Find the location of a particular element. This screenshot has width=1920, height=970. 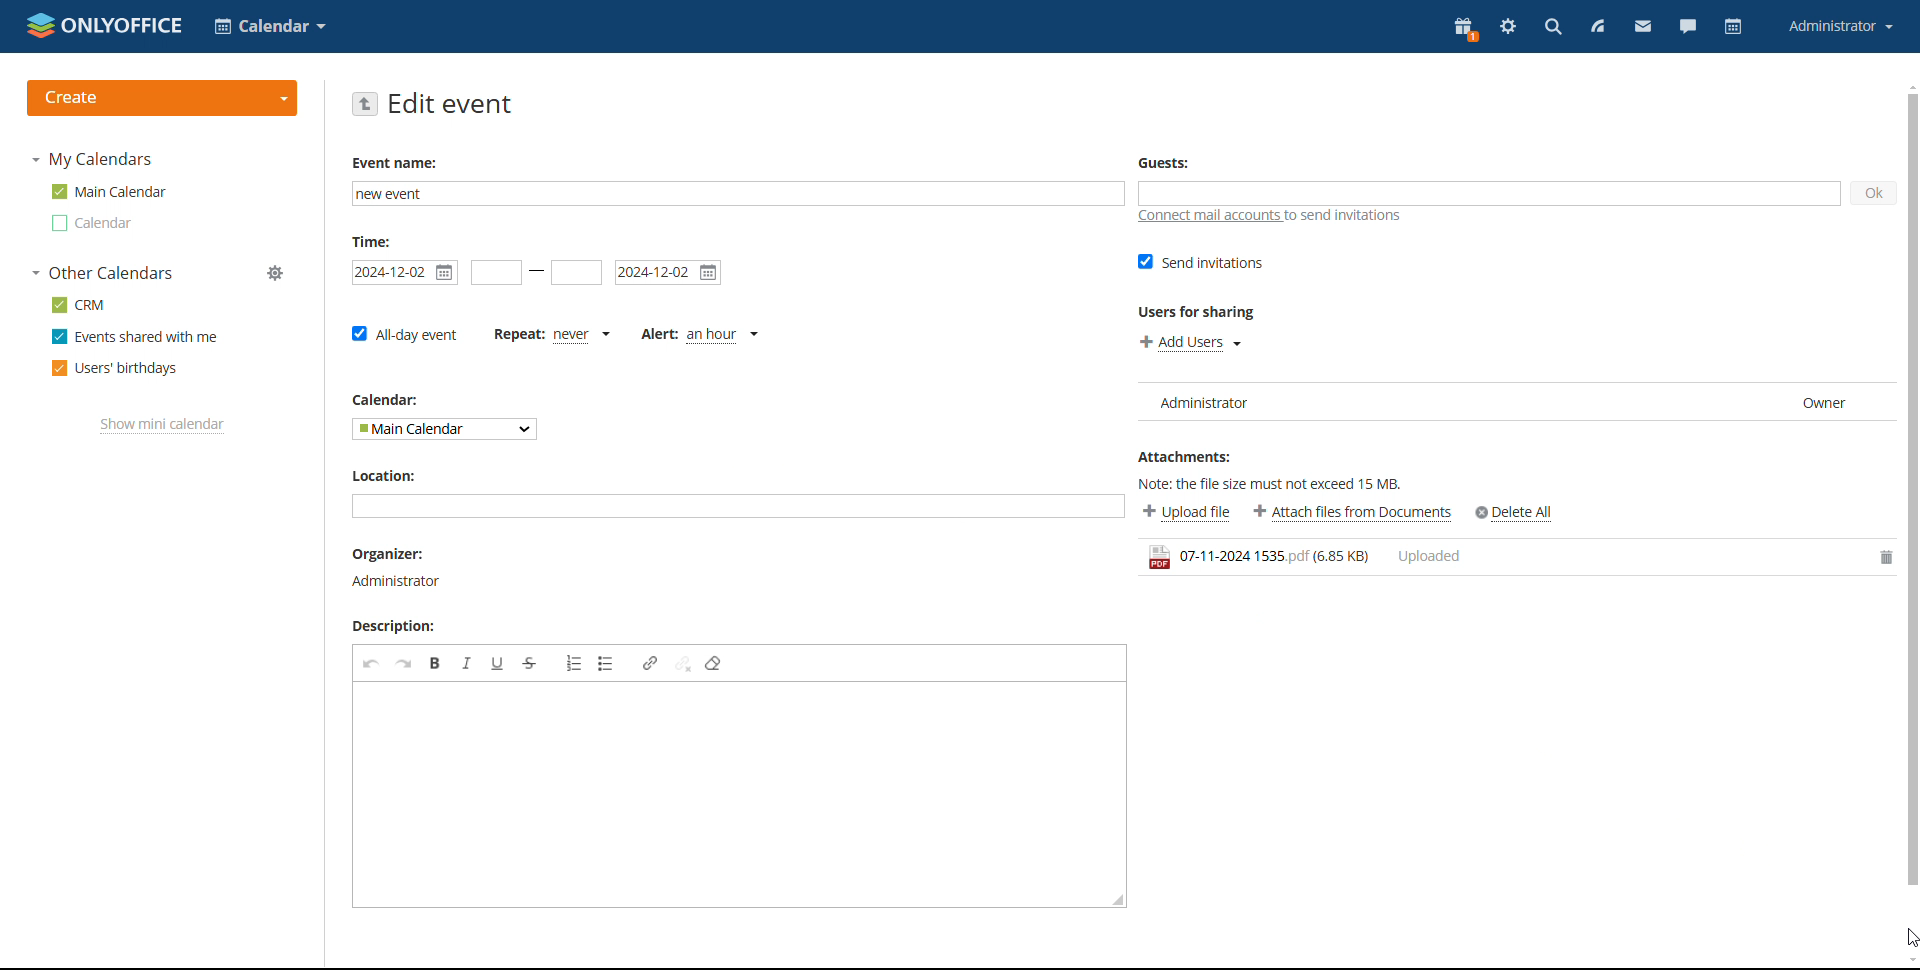

start date is located at coordinates (497, 272).